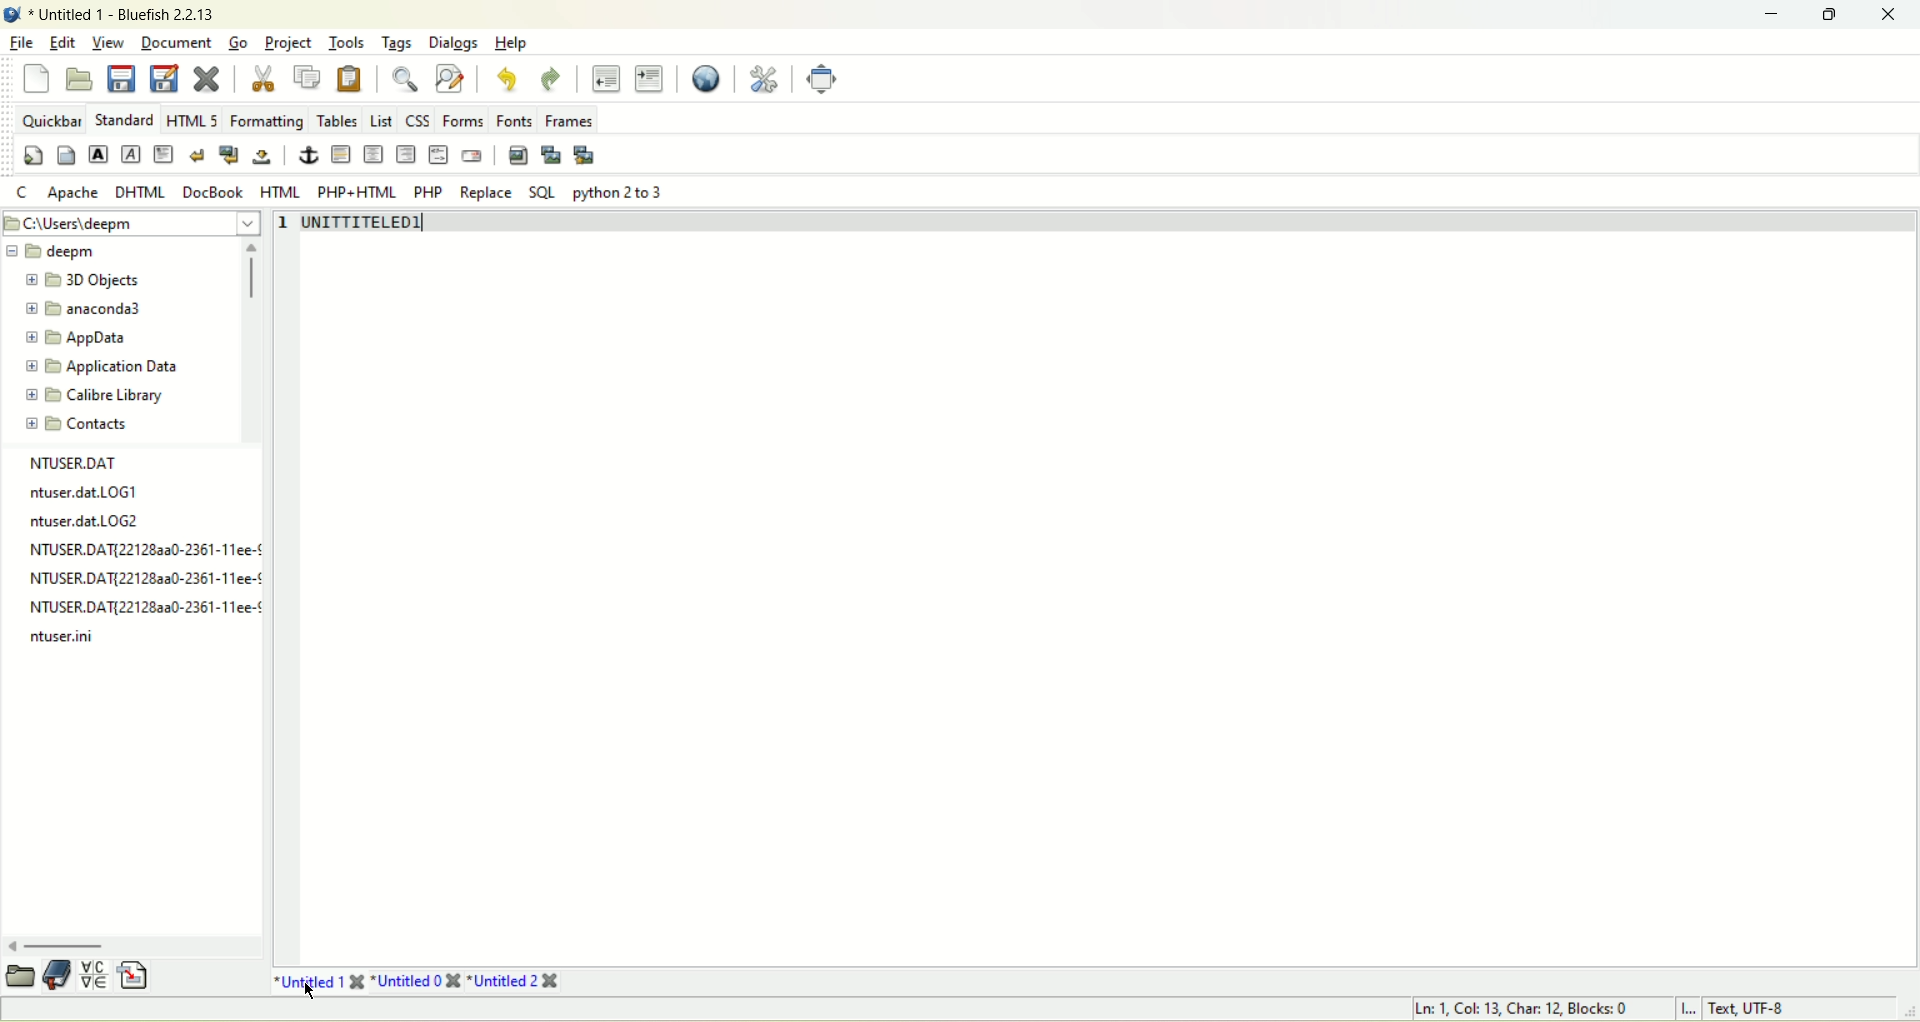  What do you see at coordinates (86, 427) in the screenshot?
I see `contacts` at bounding box center [86, 427].